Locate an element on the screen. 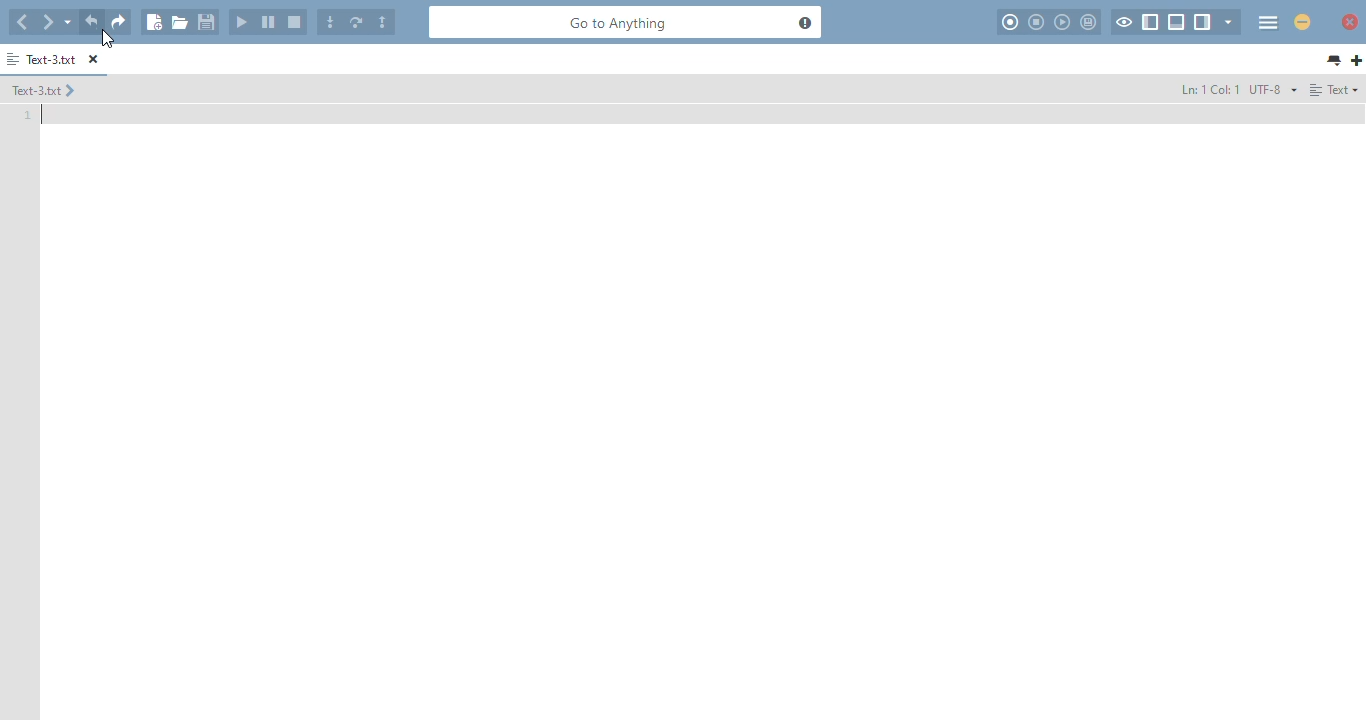 The height and width of the screenshot is (720, 1366). list all tabs is located at coordinates (1334, 61).